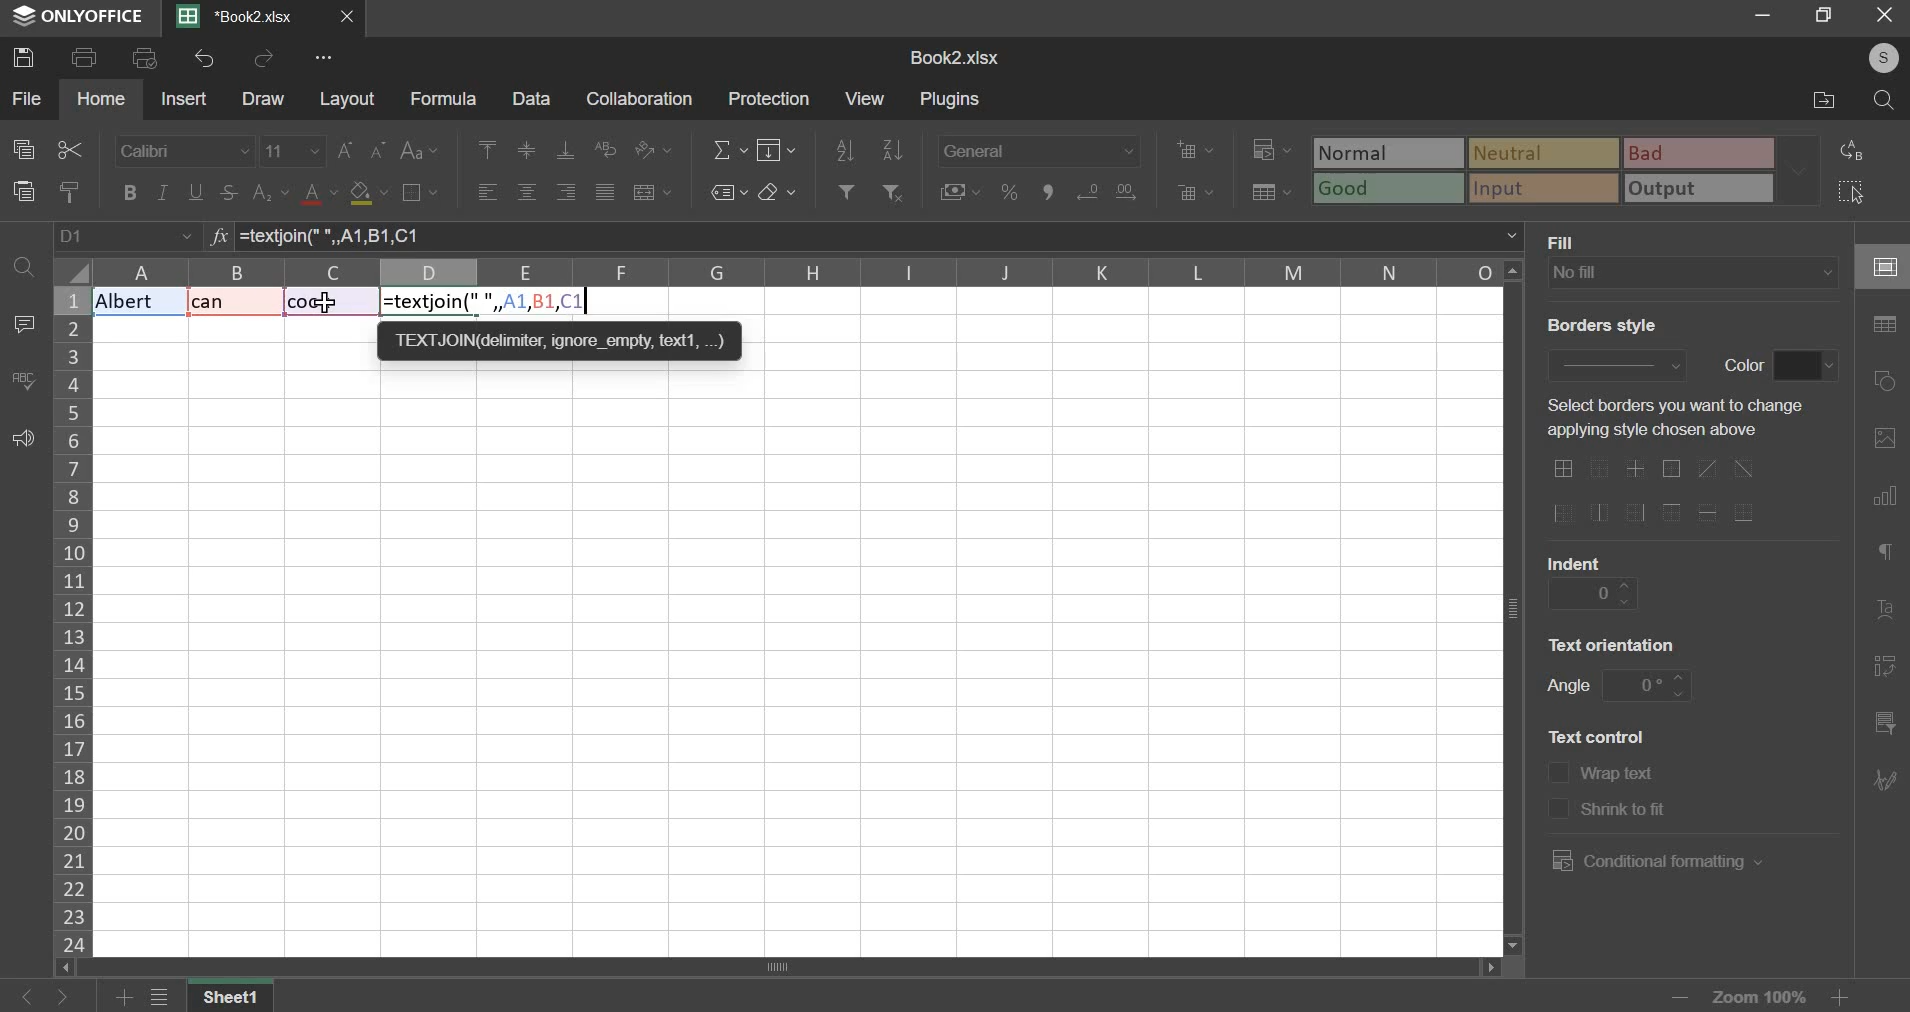 This screenshot has width=1910, height=1012. Describe the element at coordinates (1884, 440) in the screenshot. I see `picture or video` at that location.